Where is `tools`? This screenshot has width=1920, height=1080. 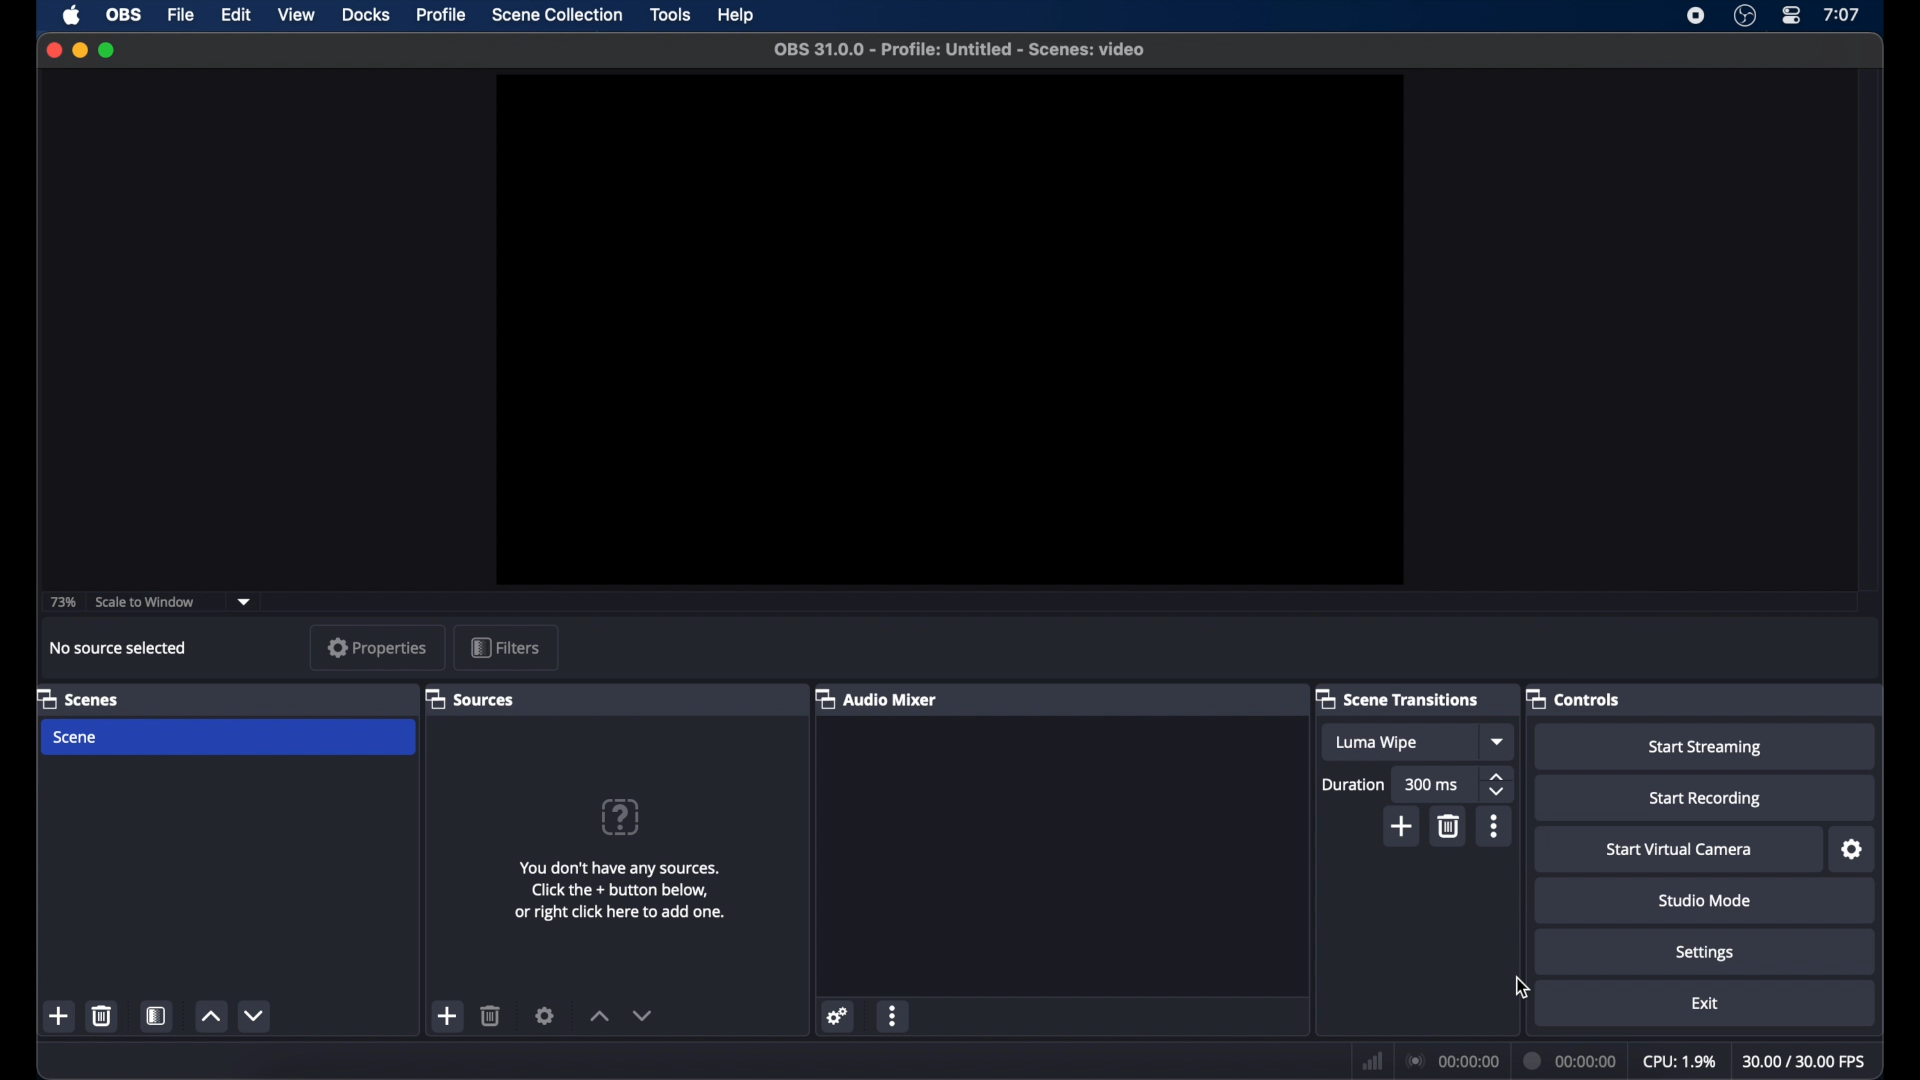
tools is located at coordinates (670, 14).